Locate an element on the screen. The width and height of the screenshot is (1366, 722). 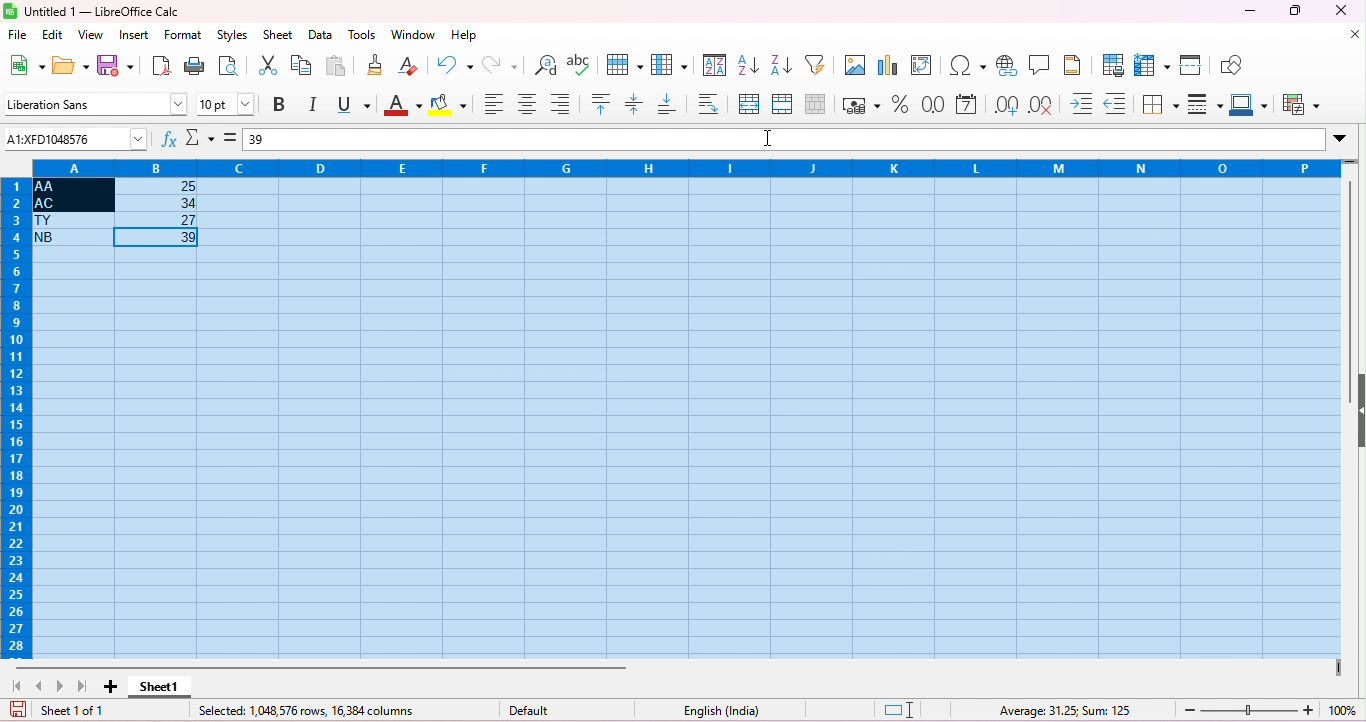
column headings is located at coordinates (678, 167).